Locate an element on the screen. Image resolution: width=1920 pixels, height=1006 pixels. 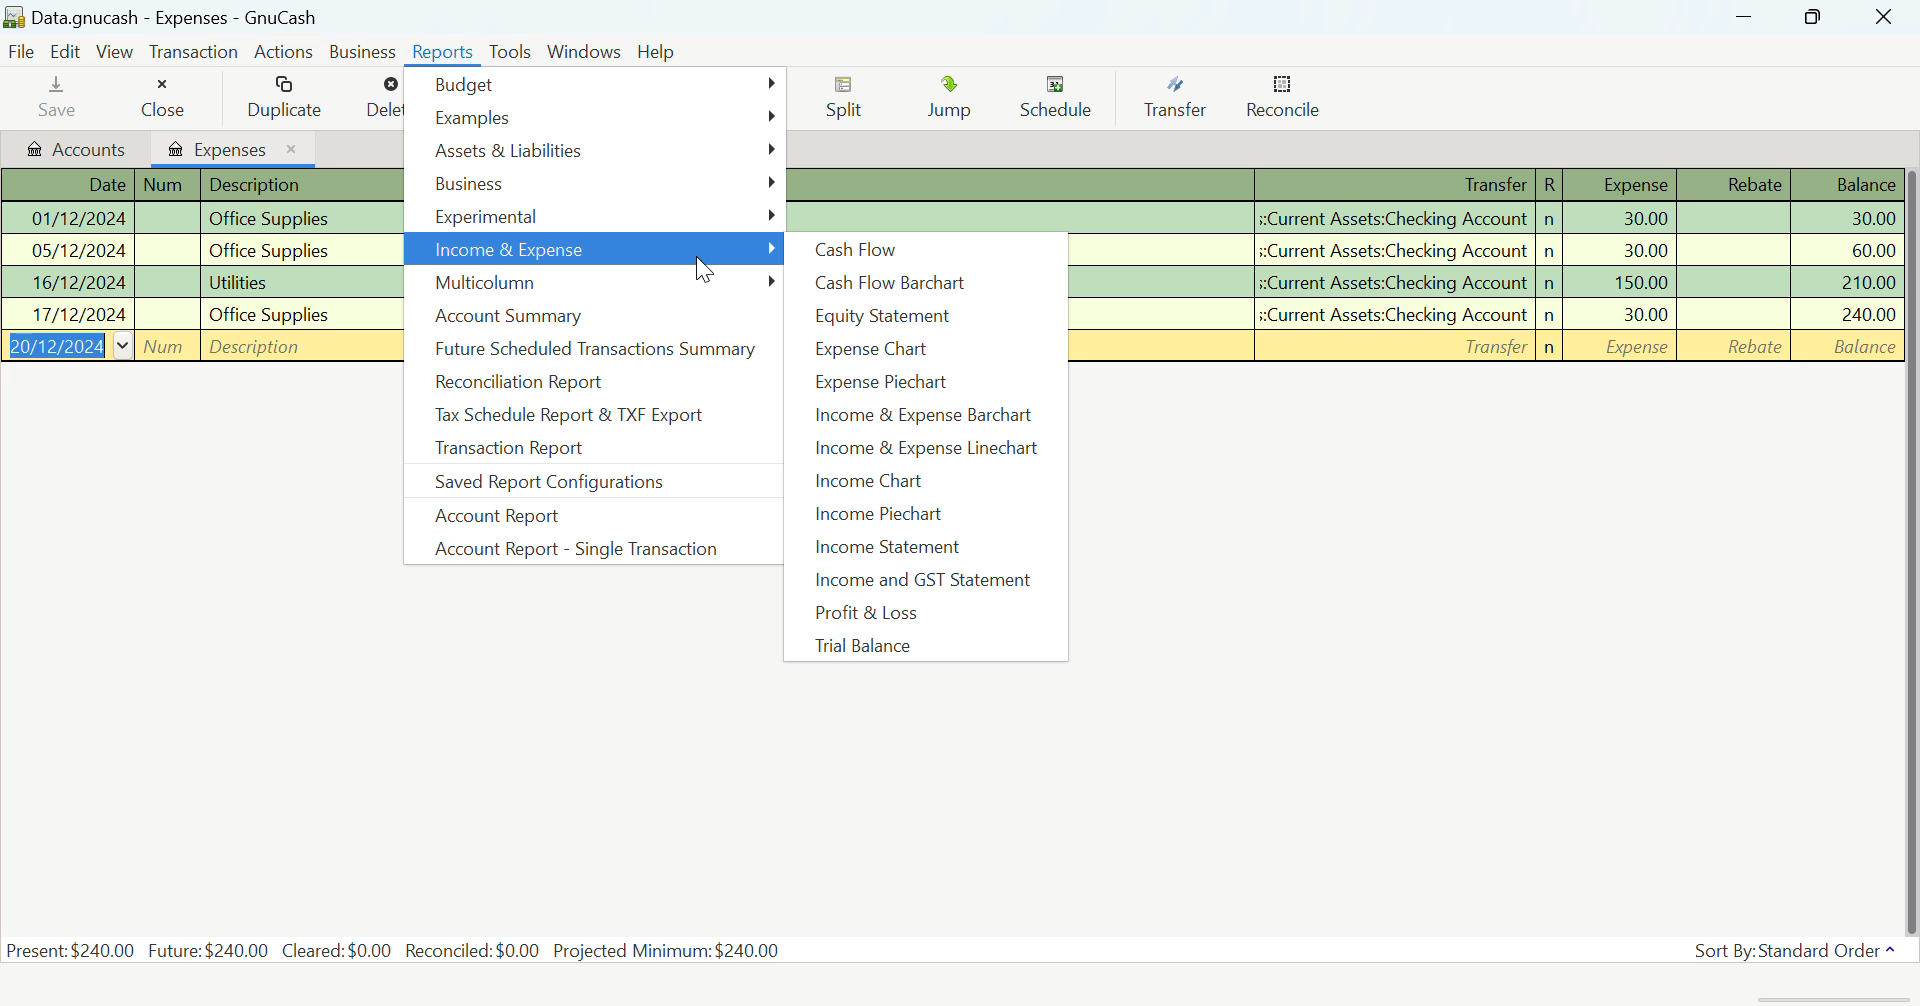
Jump is located at coordinates (949, 99).